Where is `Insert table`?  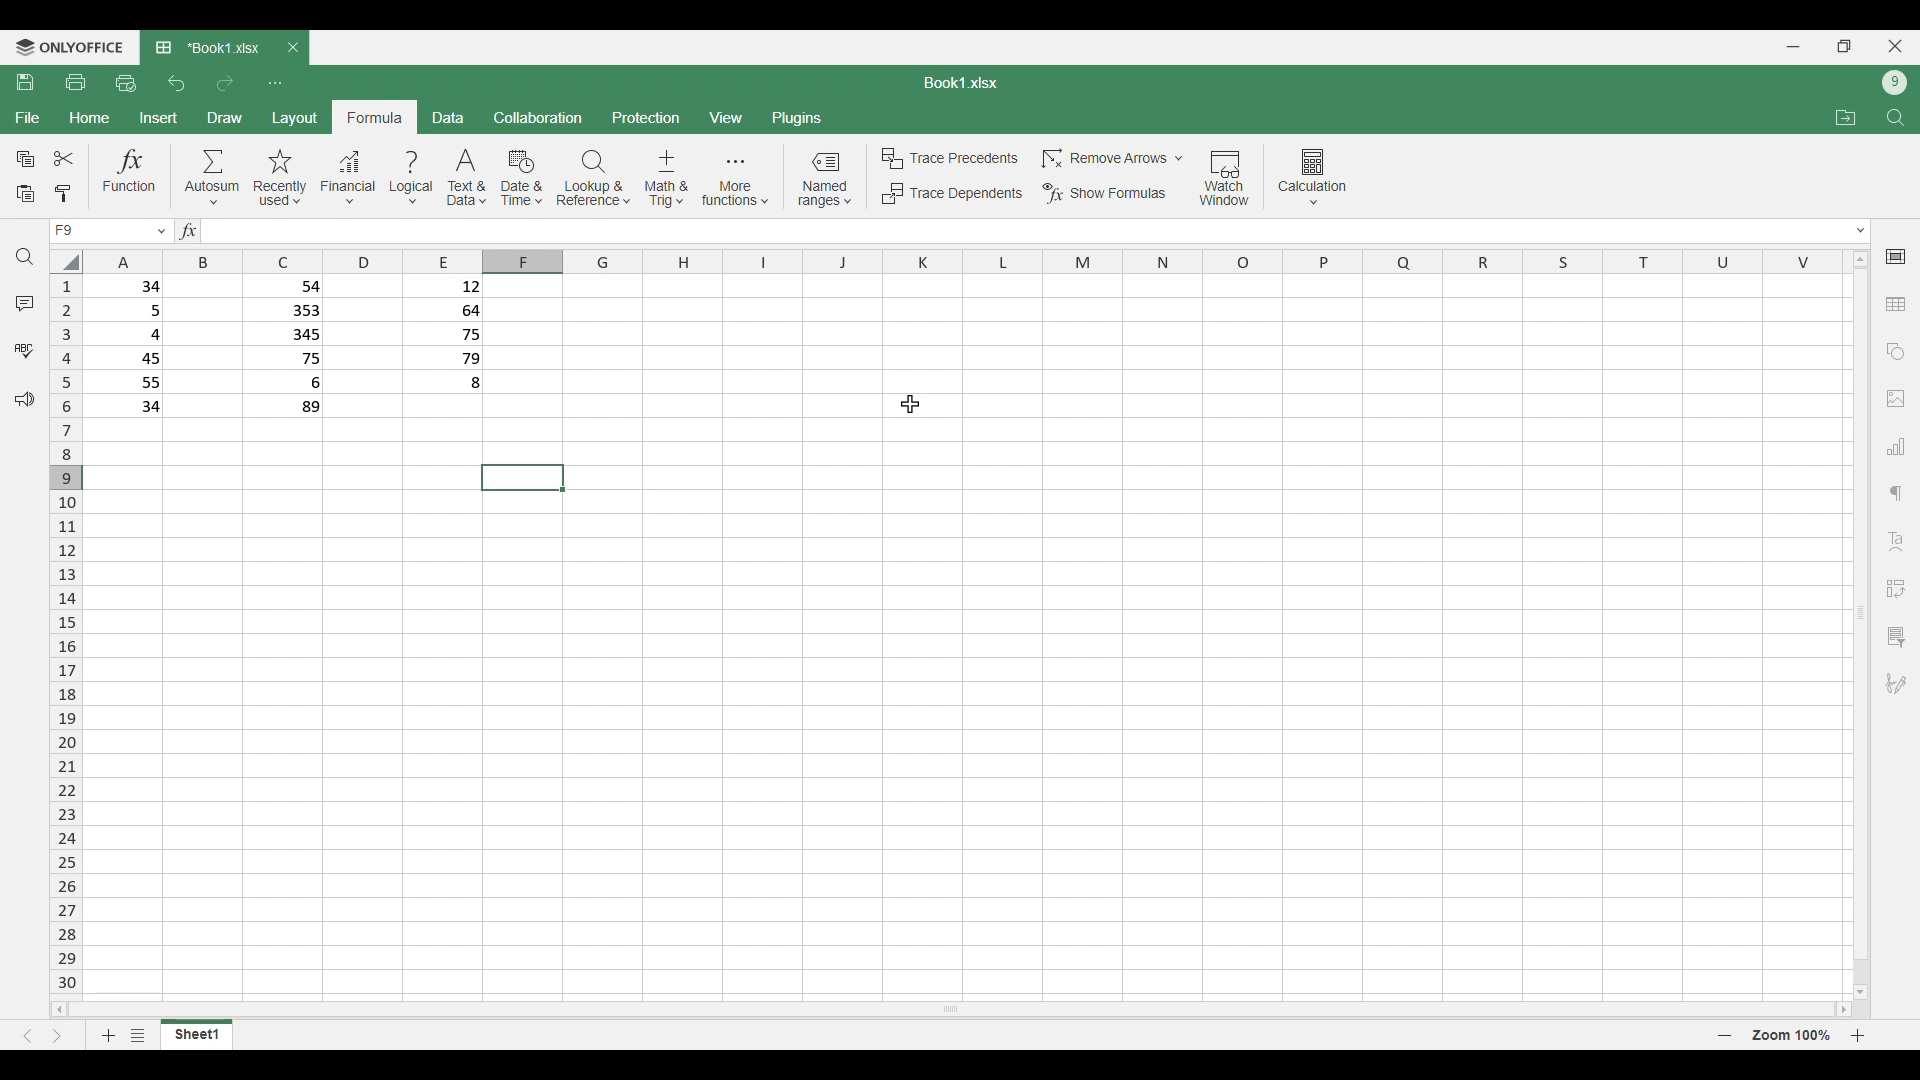 Insert table is located at coordinates (1896, 304).